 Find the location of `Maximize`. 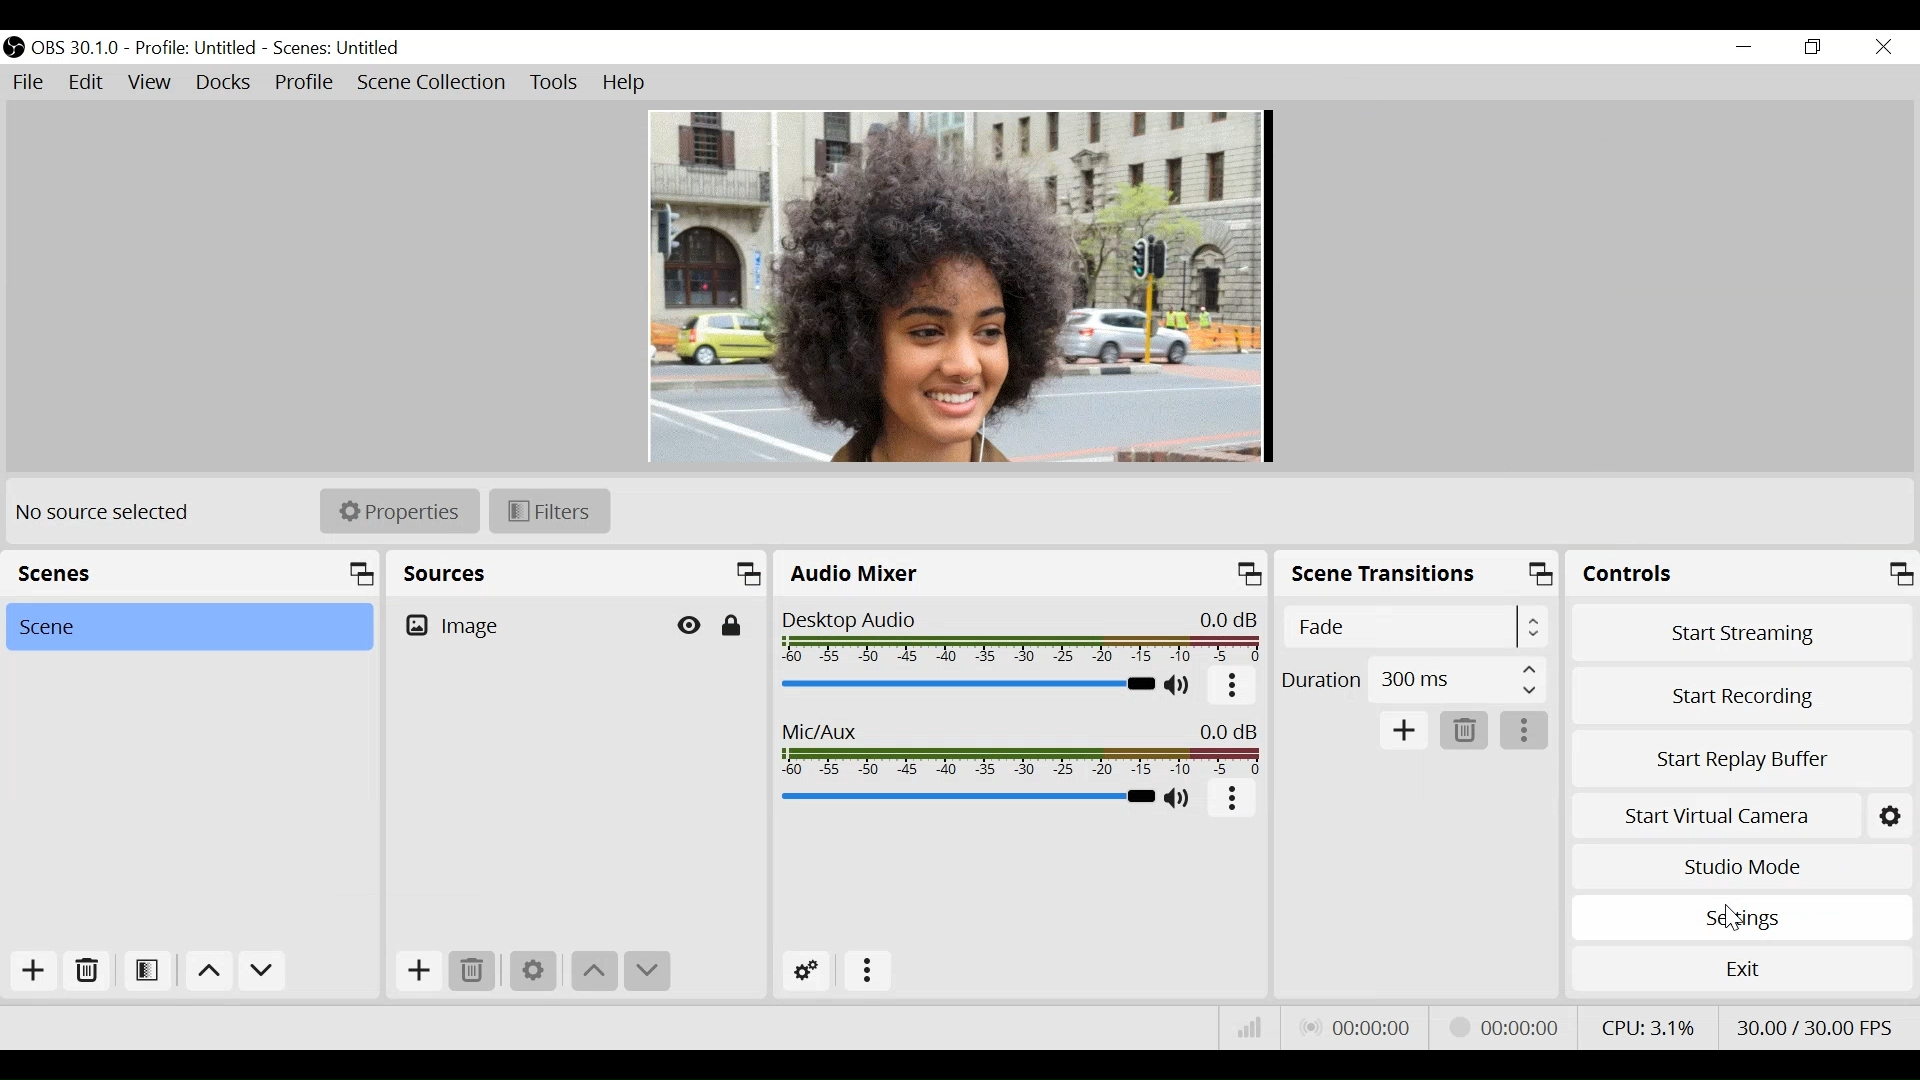

Maximize is located at coordinates (1243, 571).